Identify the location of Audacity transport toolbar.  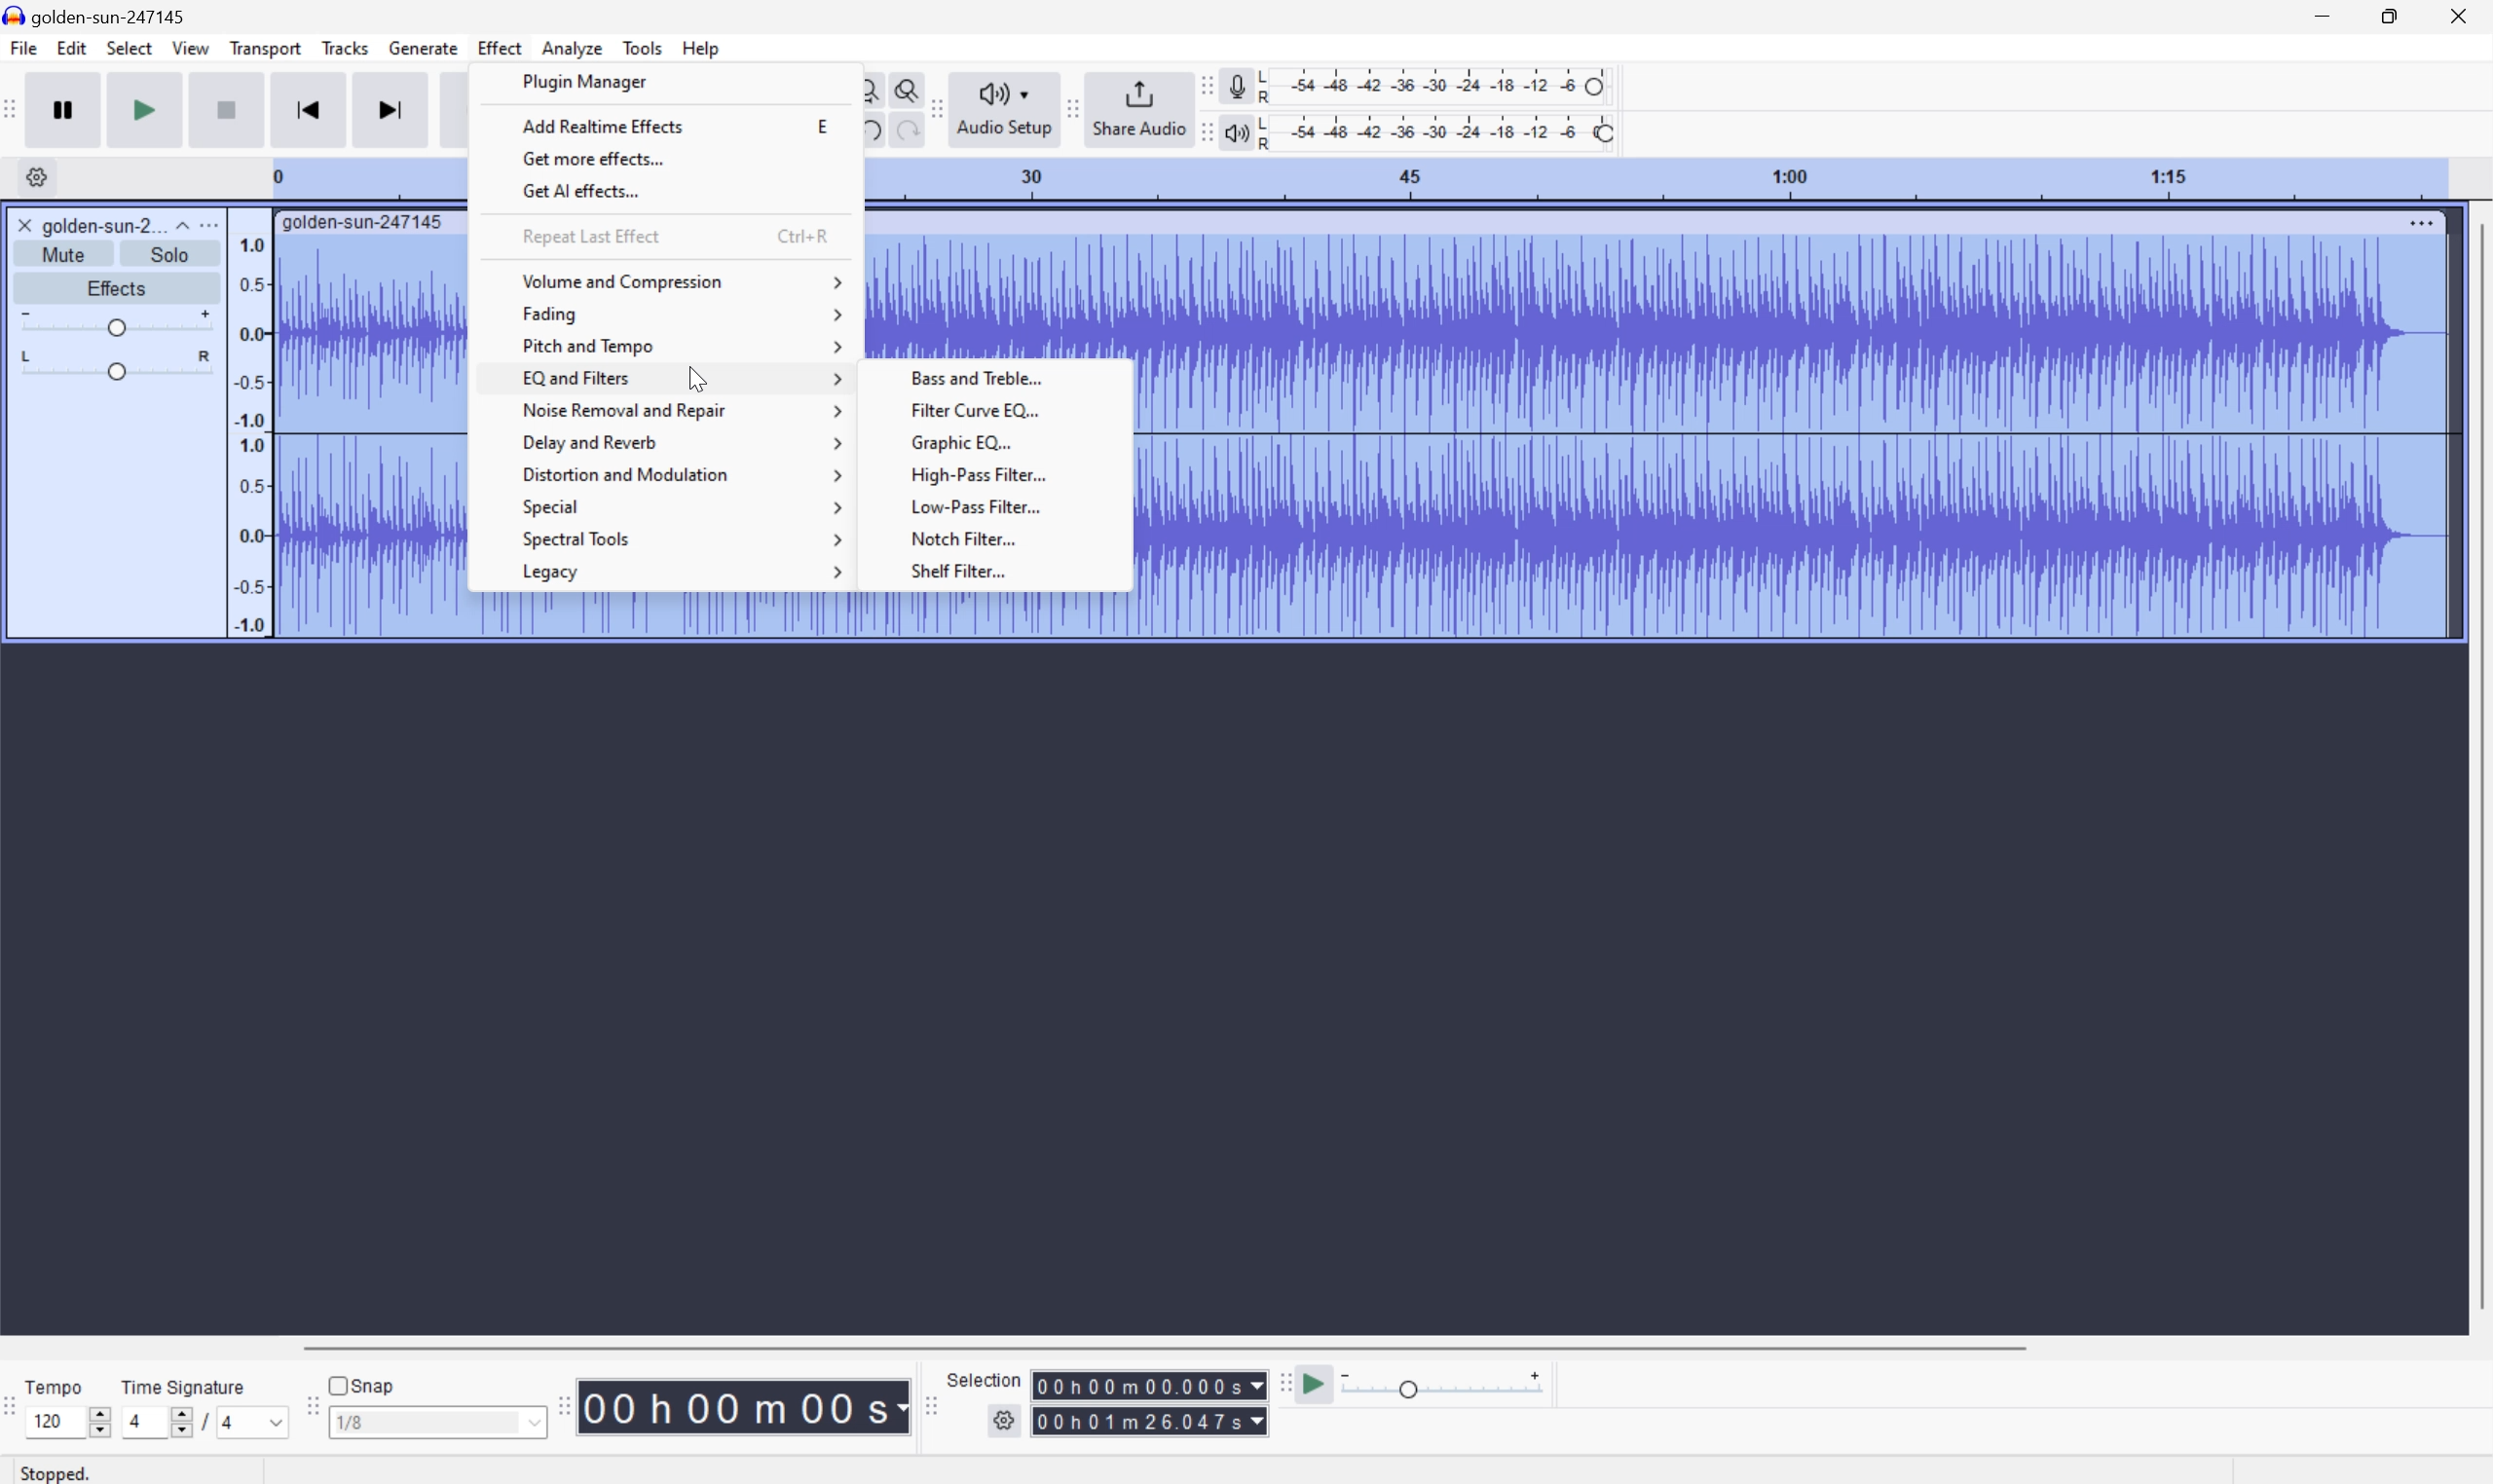
(16, 106).